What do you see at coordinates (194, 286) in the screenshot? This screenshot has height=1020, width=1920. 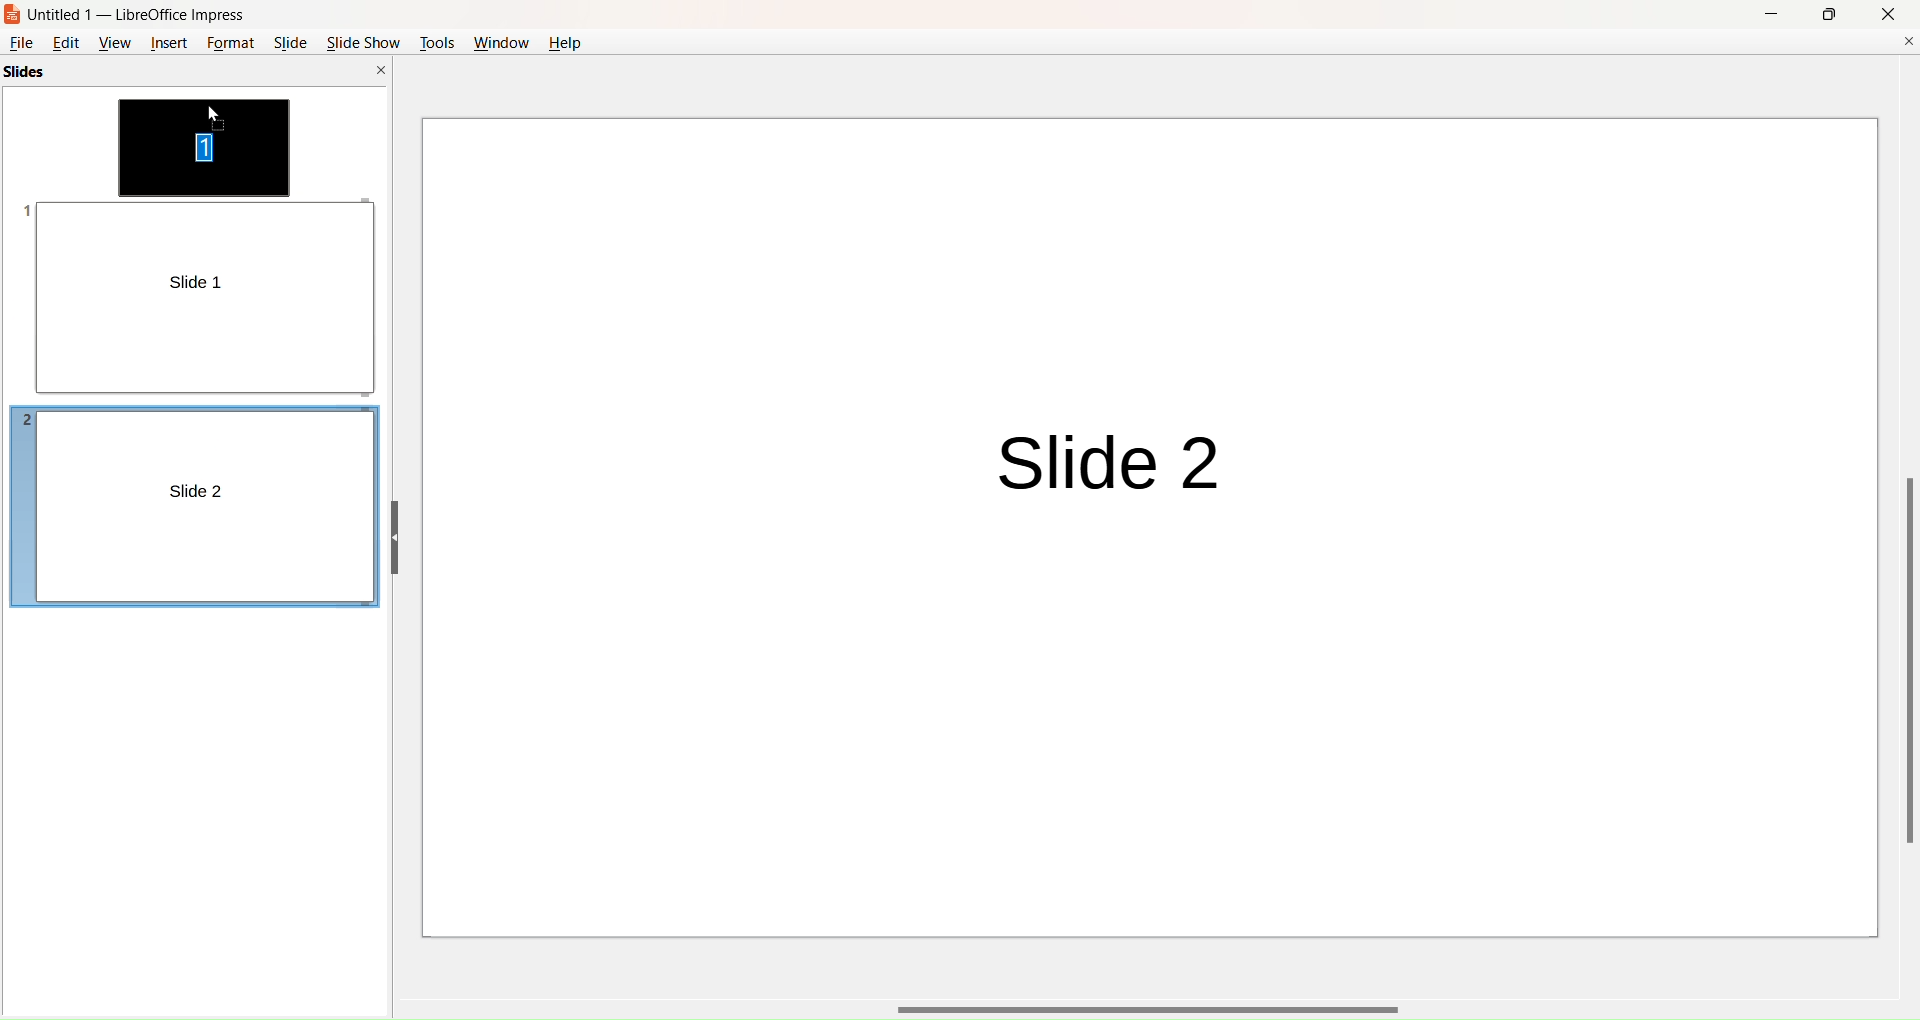 I see `slide 1` at bounding box center [194, 286].